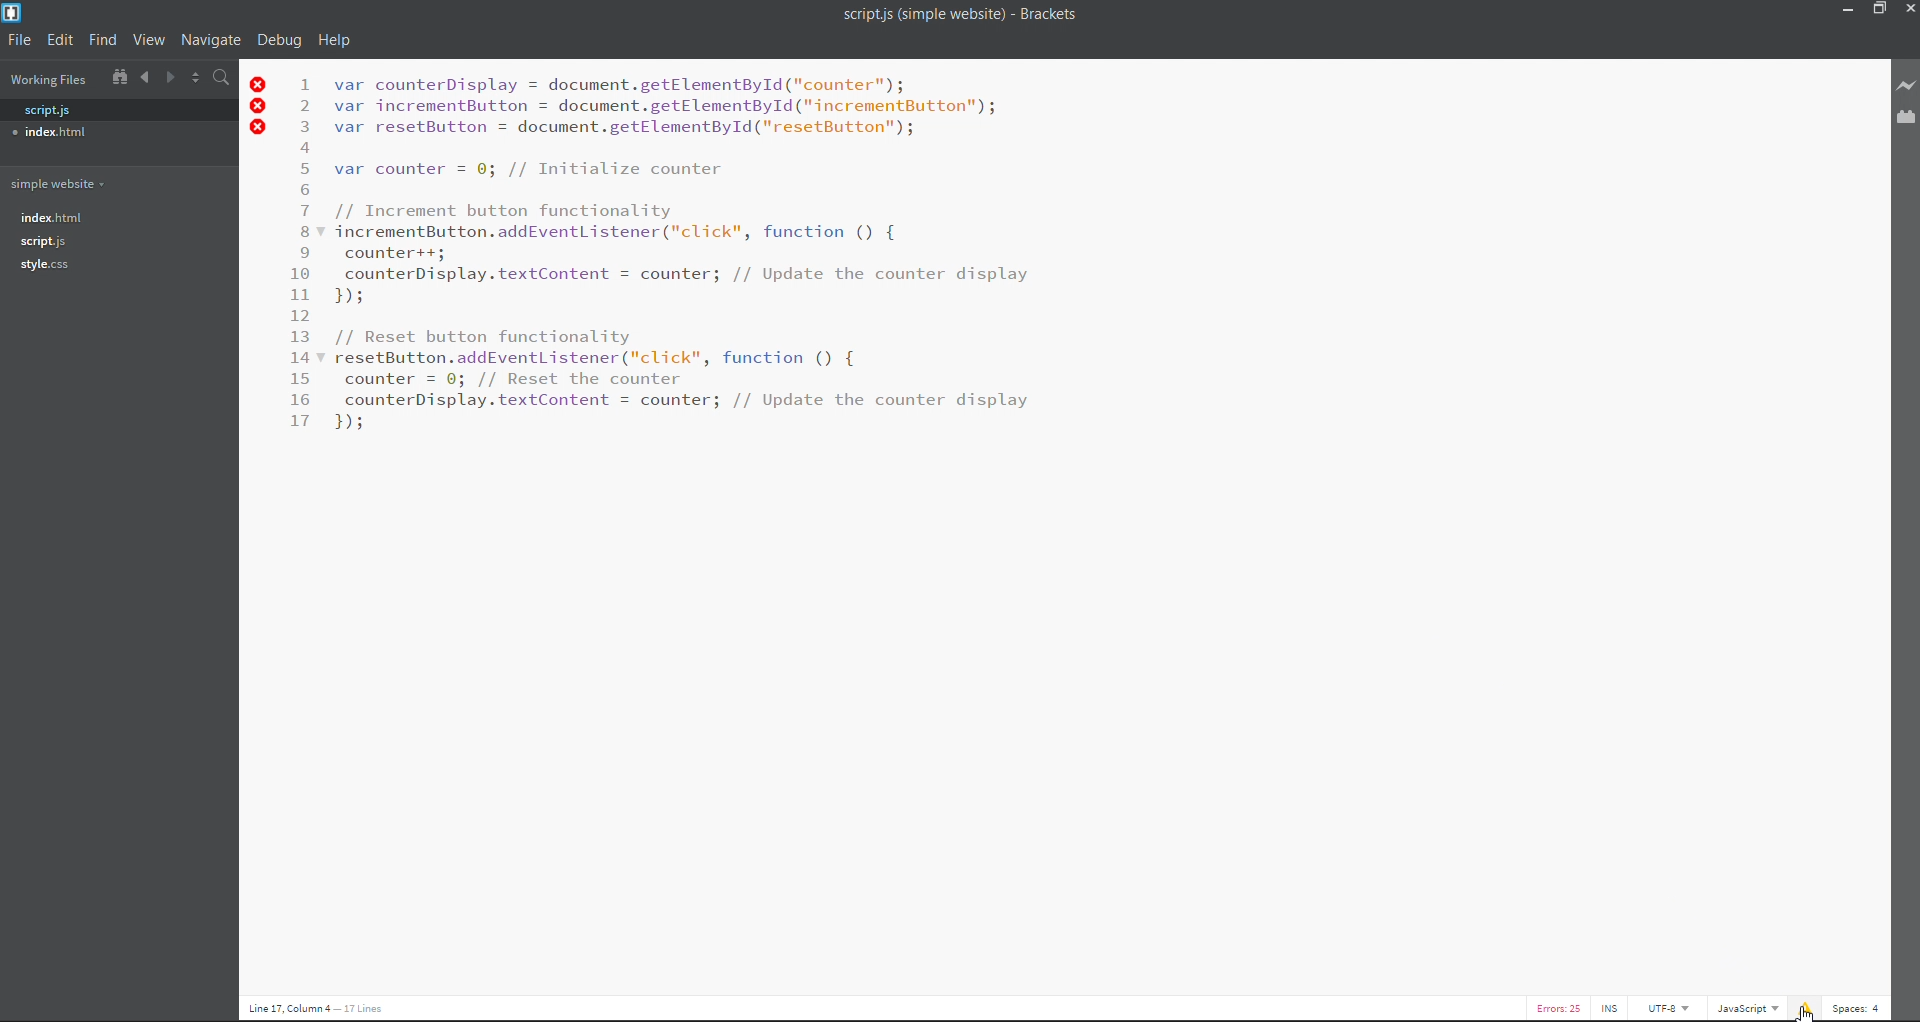  I want to click on index.html, so click(65, 218).